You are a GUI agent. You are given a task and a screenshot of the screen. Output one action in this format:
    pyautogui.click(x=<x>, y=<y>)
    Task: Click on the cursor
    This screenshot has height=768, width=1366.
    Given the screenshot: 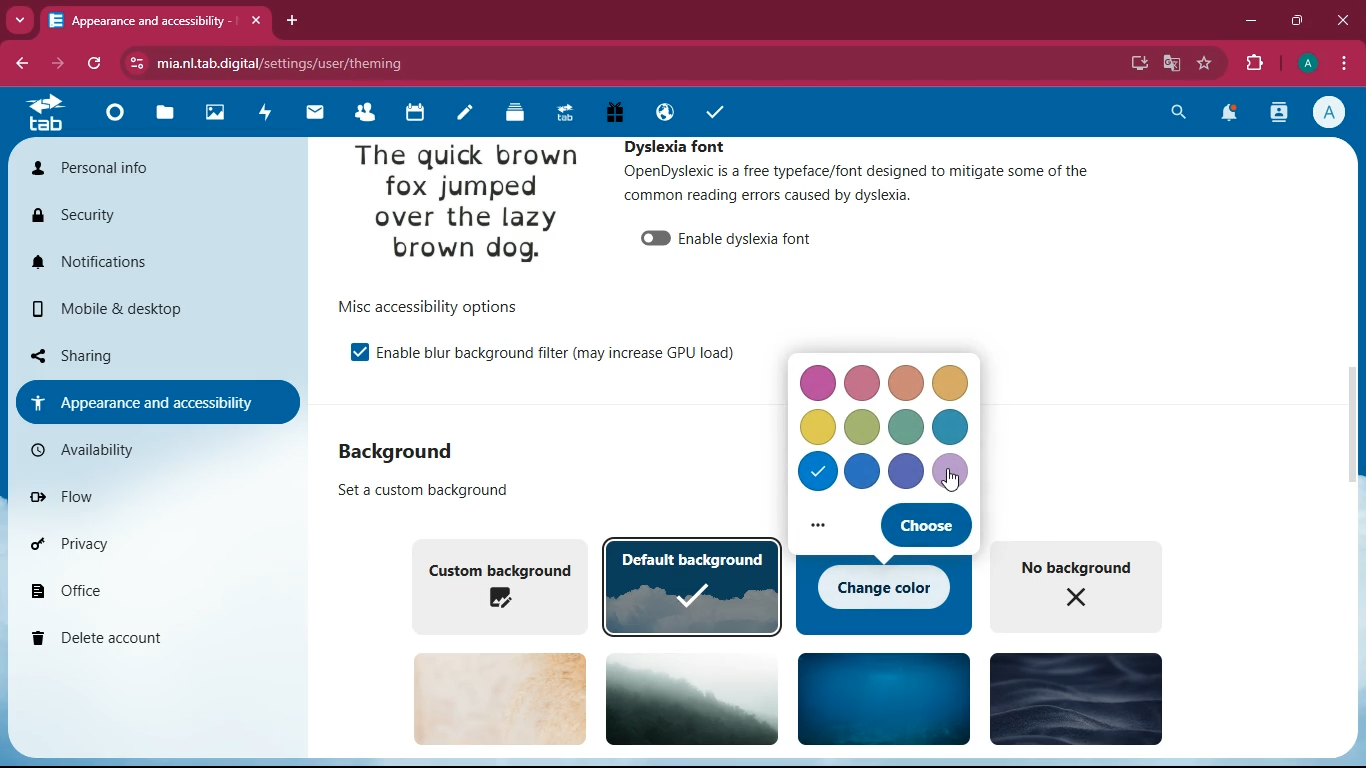 What is the action you would take?
    pyautogui.click(x=951, y=478)
    